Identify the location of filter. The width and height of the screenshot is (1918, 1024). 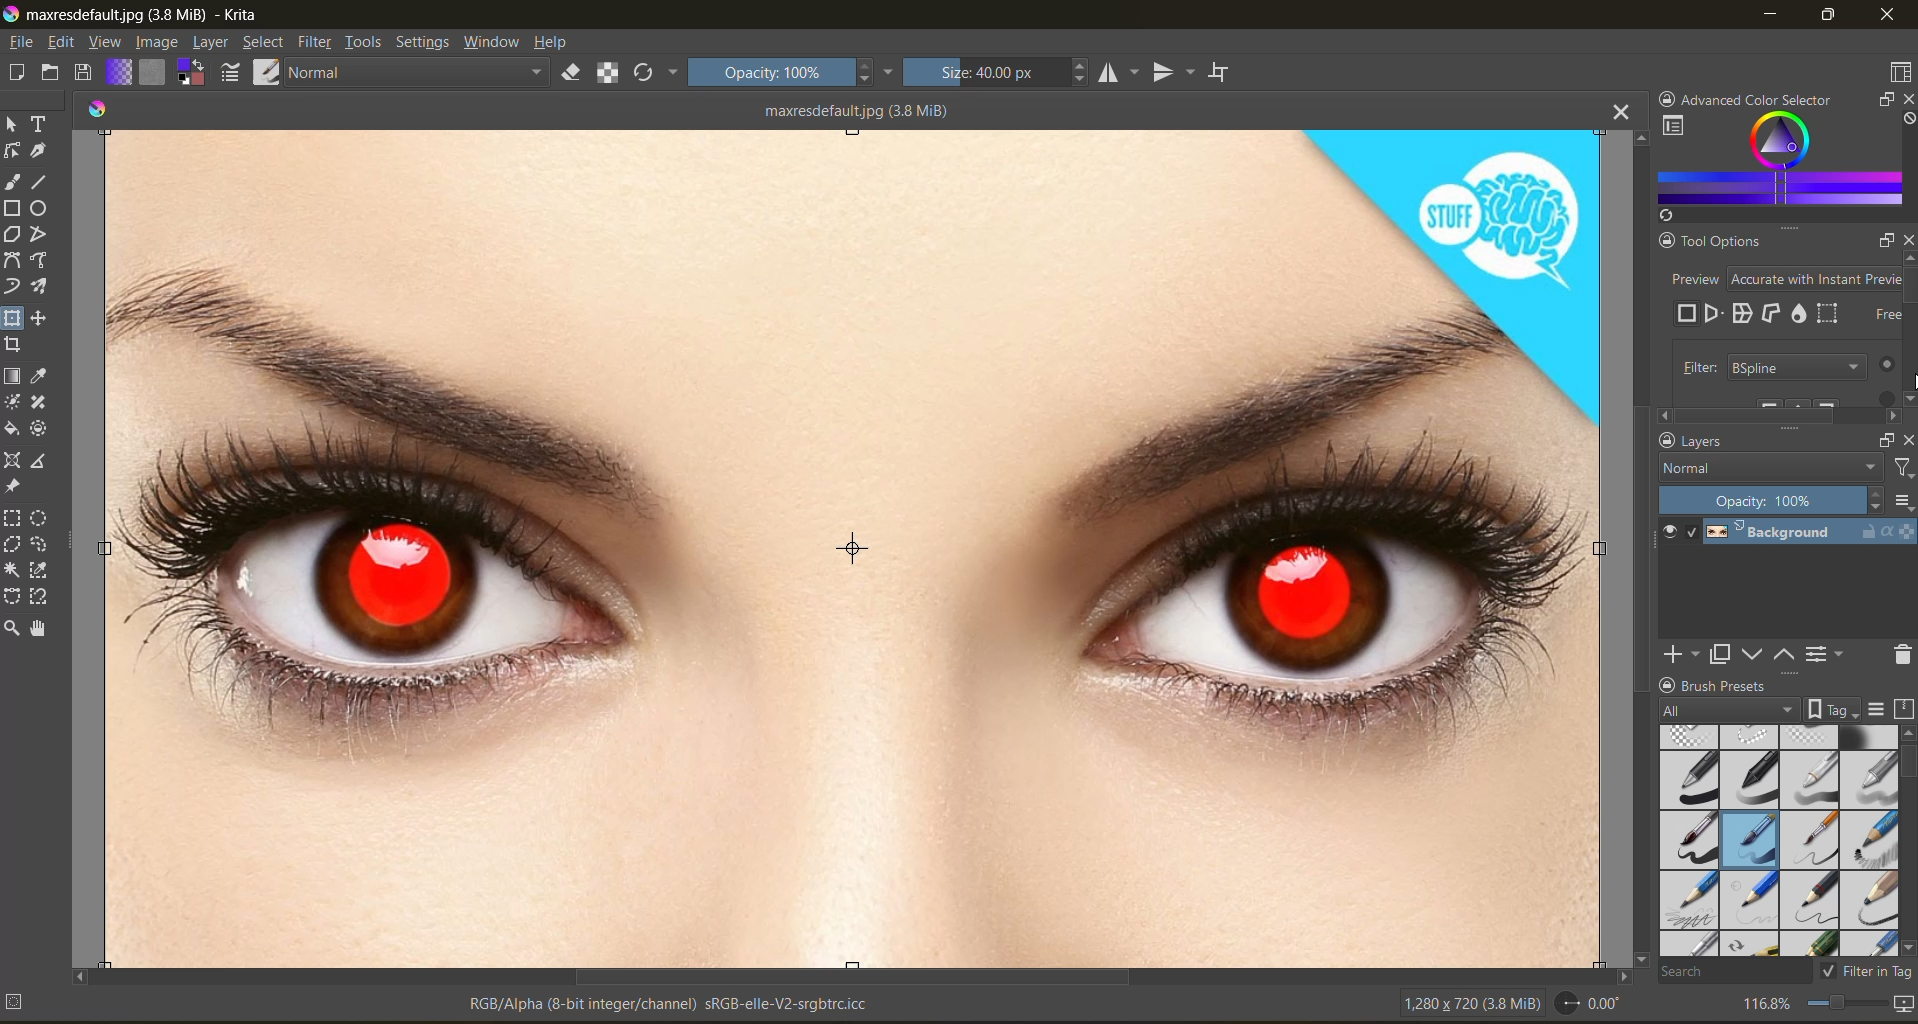
(1900, 466).